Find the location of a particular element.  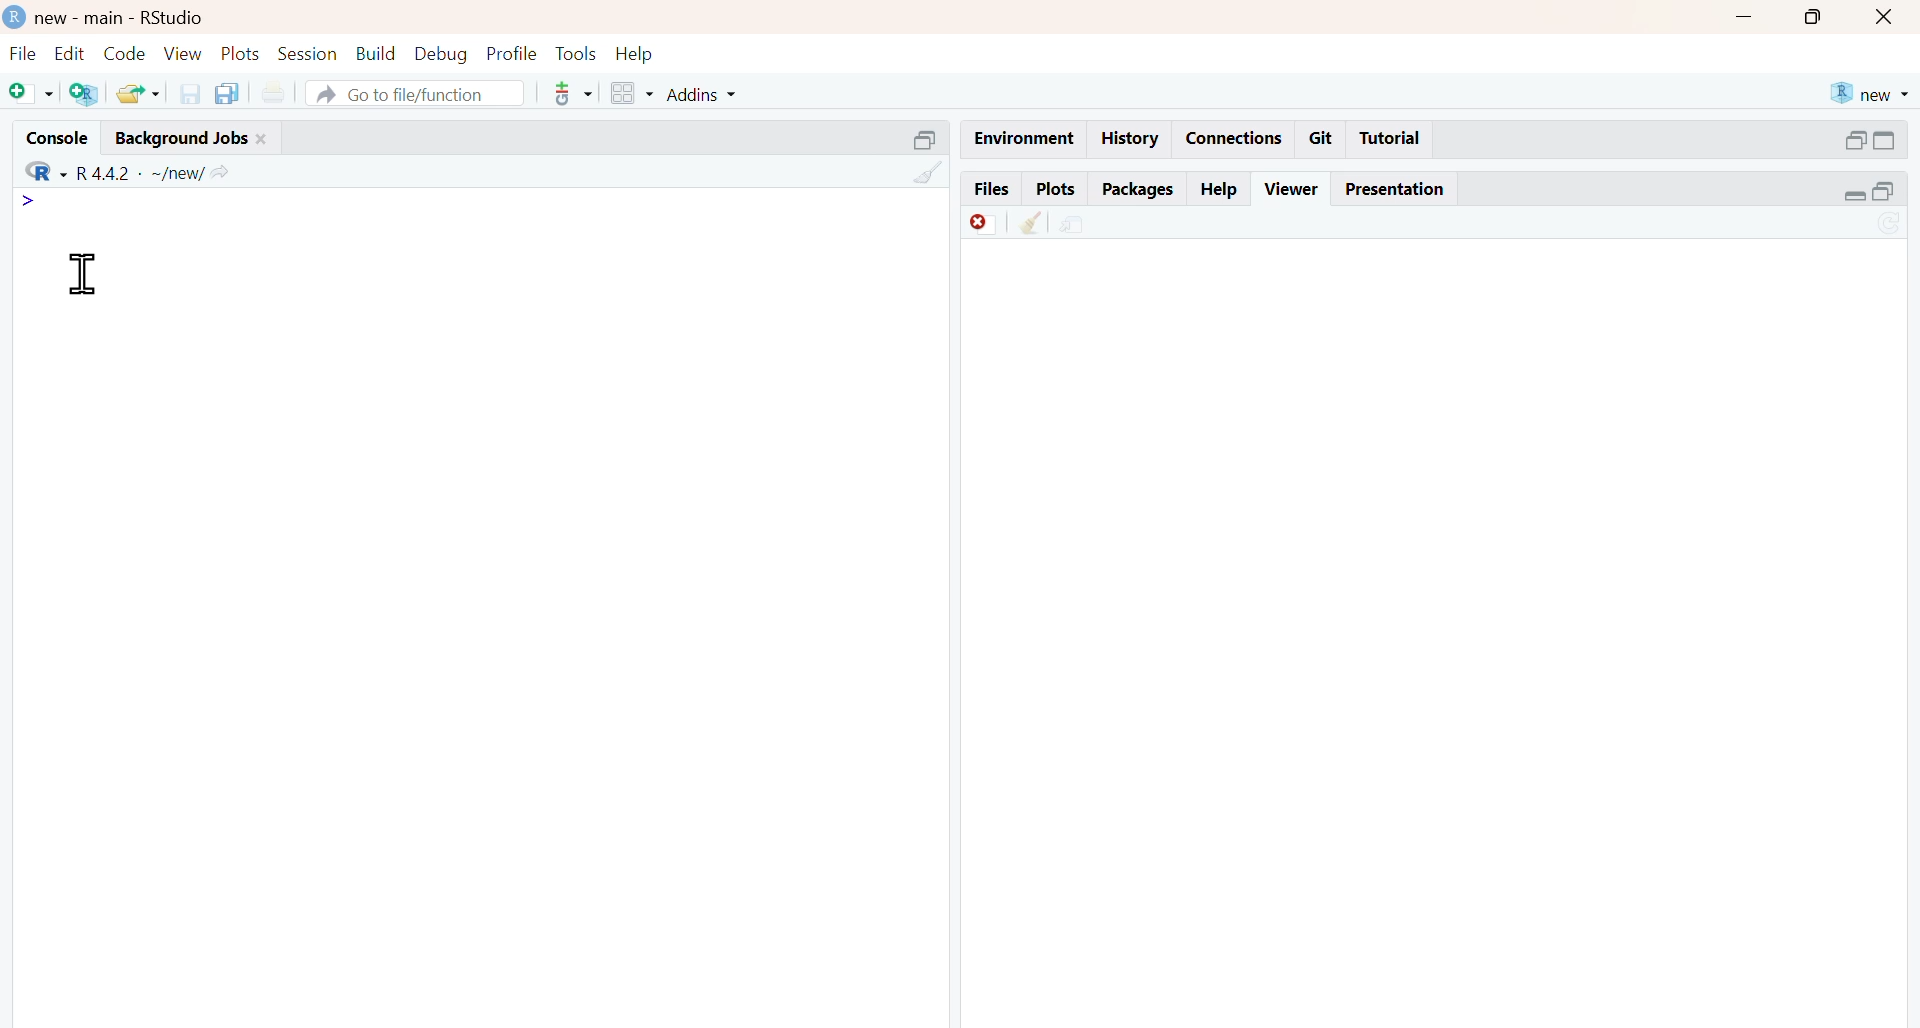

git is located at coordinates (1320, 138).